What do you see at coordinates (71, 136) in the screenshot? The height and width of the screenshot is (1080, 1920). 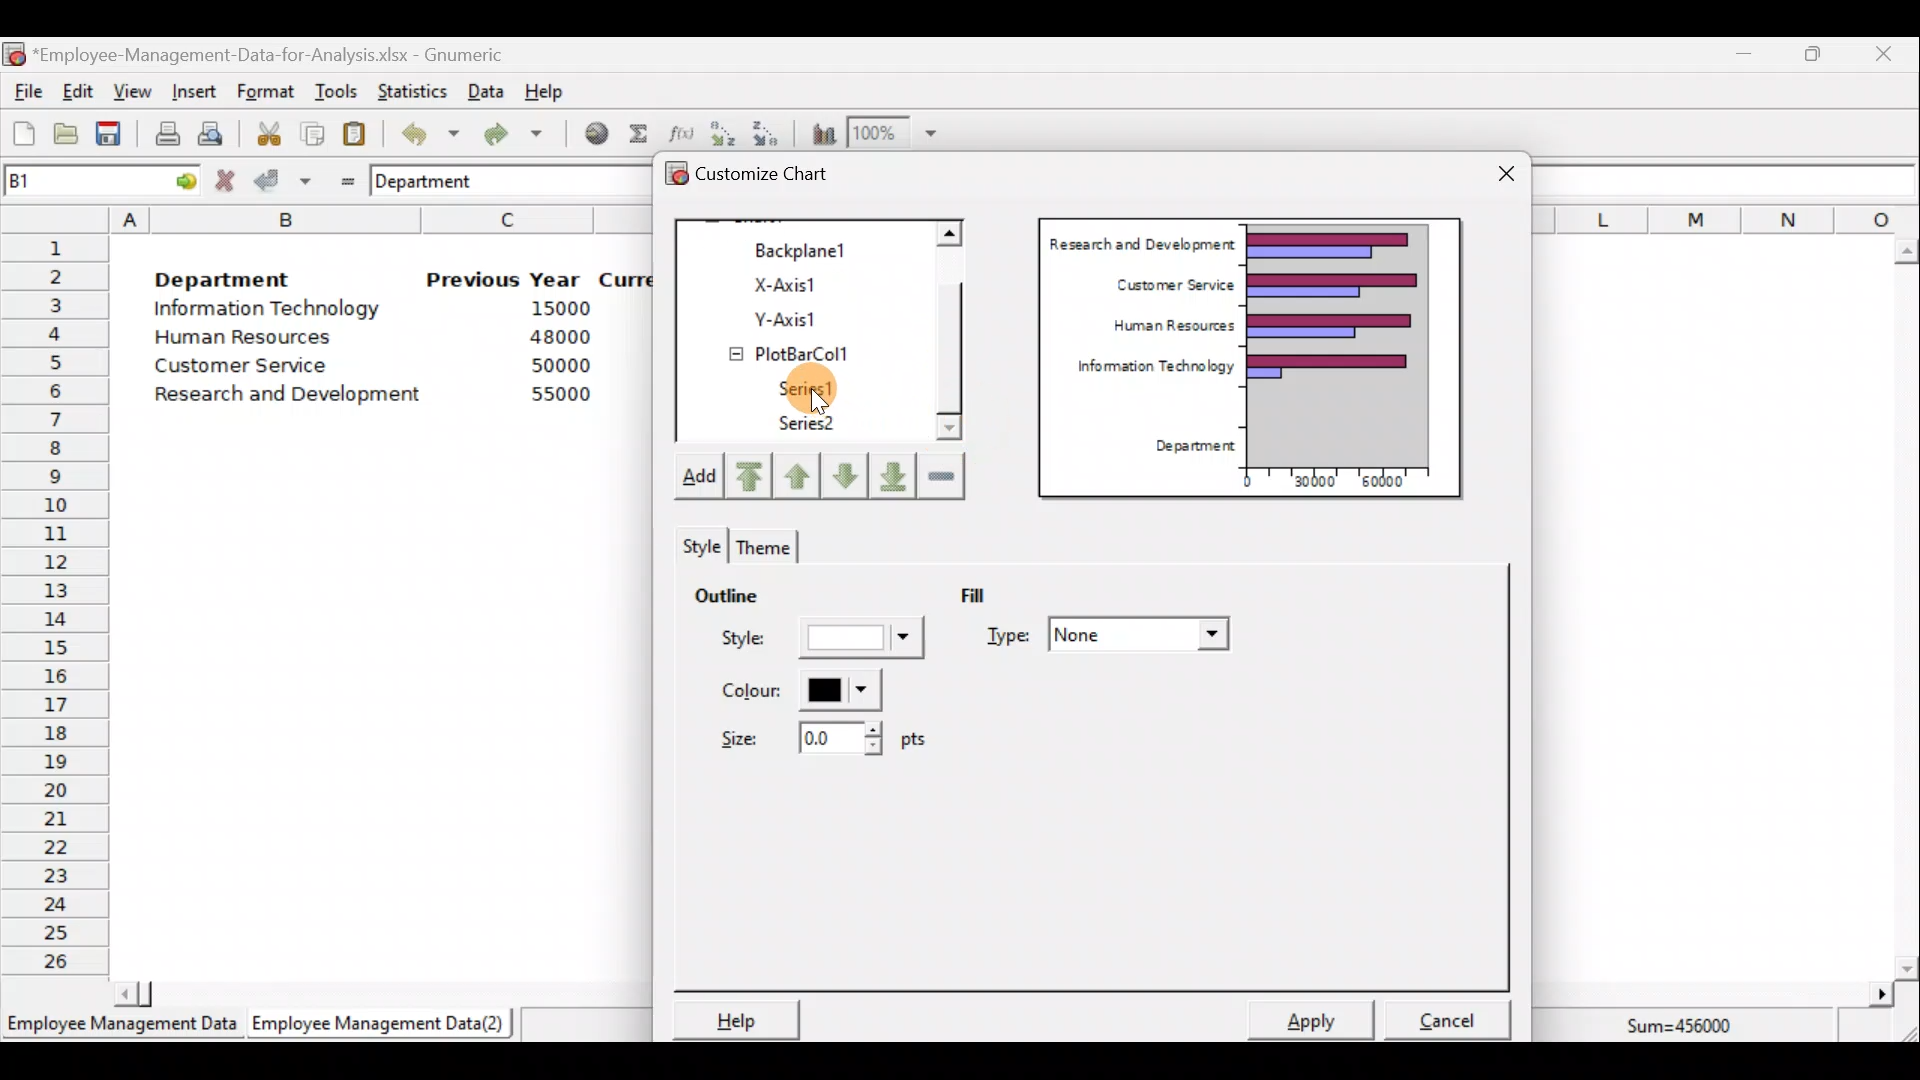 I see `Open a file` at bounding box center [71, 136].